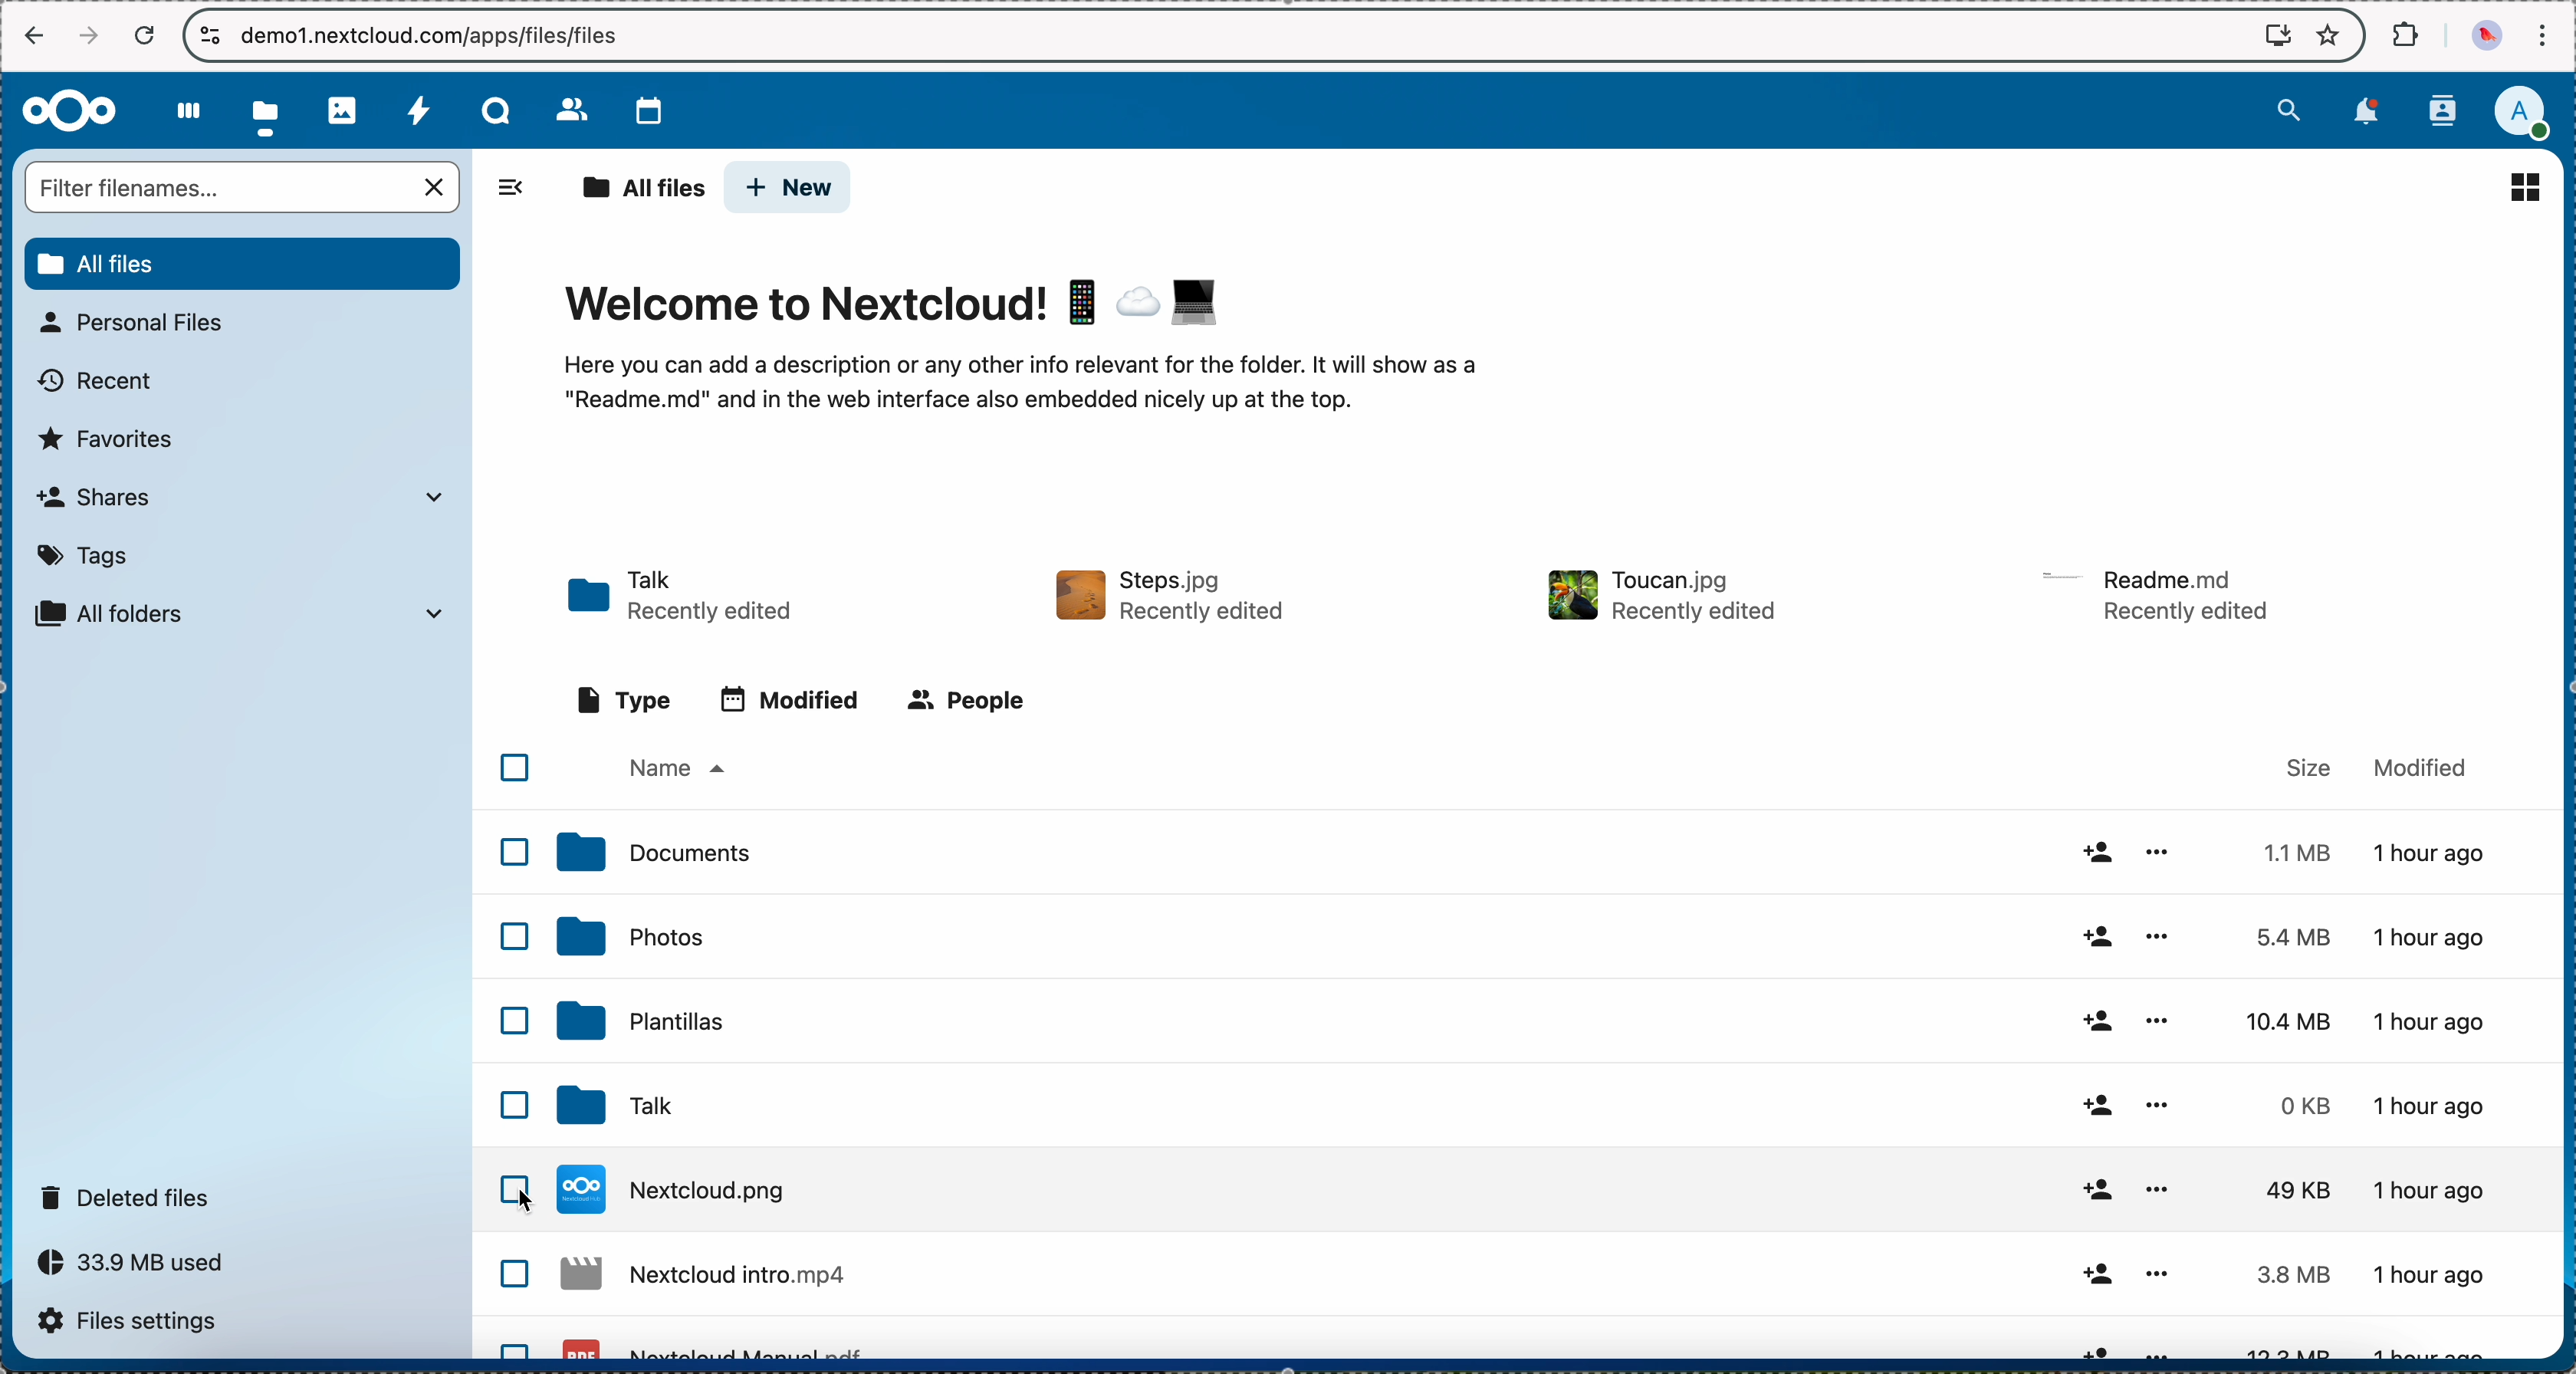 The image size is (2576, 1374). Describe the element at coordinates (2528, 187) in the screenshot. I see `list view` at that location.